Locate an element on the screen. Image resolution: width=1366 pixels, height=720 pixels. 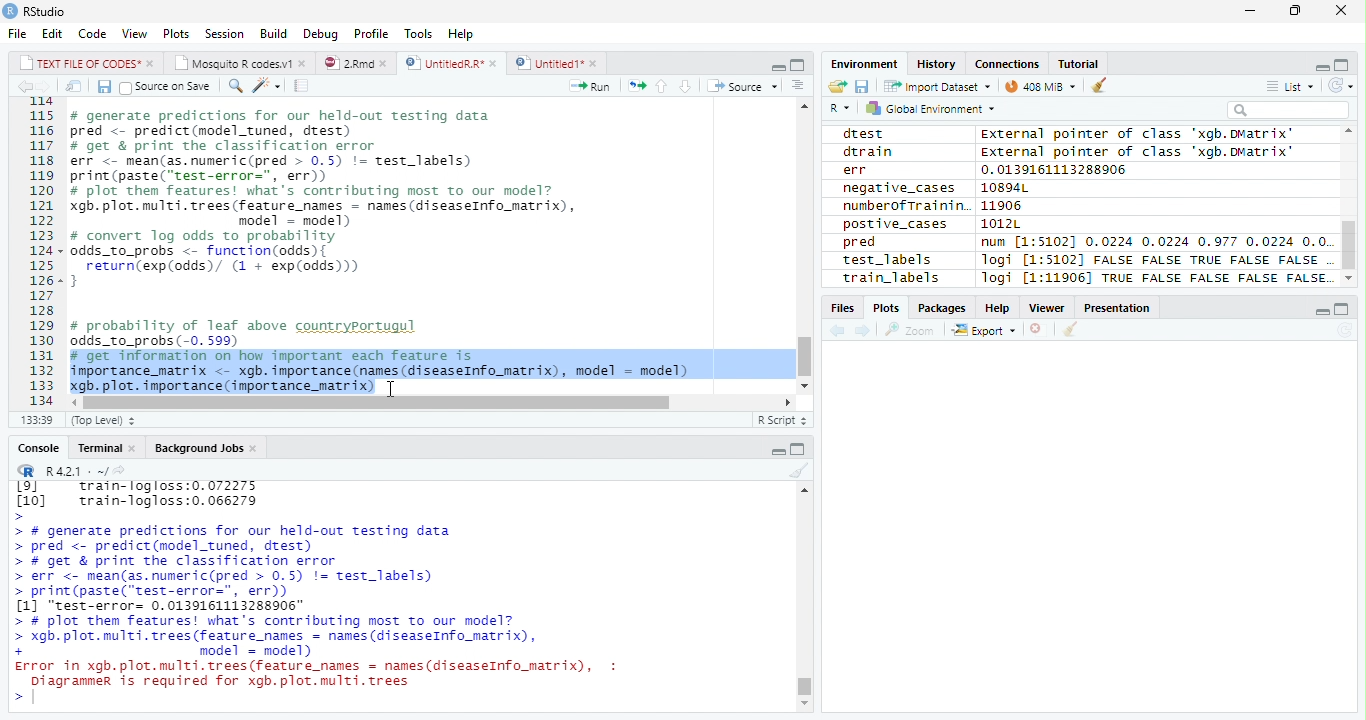
Zoom is located at coordinates (911, 328).